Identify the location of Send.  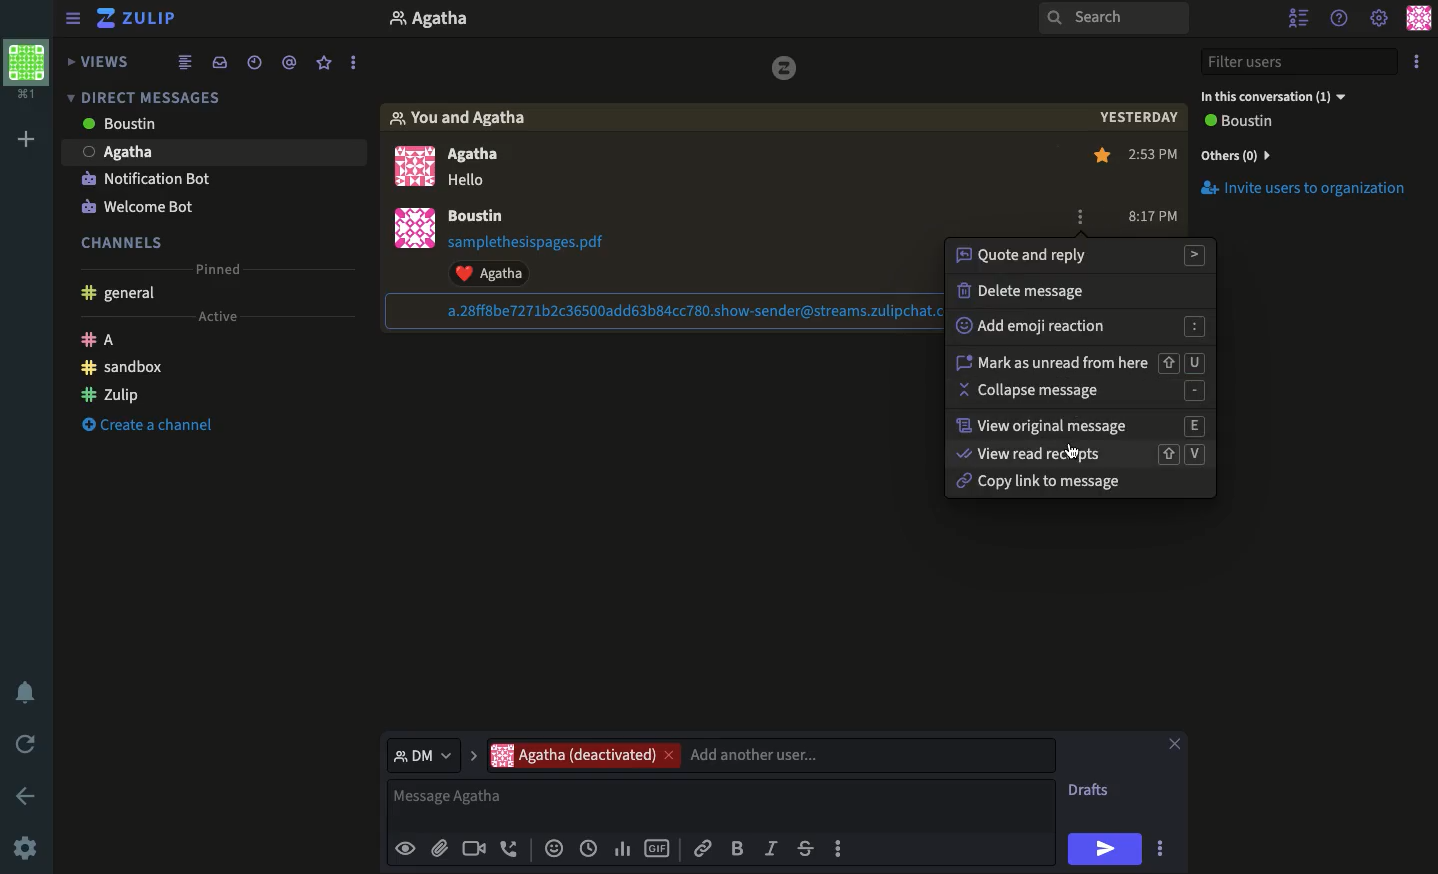
(1105, 849).